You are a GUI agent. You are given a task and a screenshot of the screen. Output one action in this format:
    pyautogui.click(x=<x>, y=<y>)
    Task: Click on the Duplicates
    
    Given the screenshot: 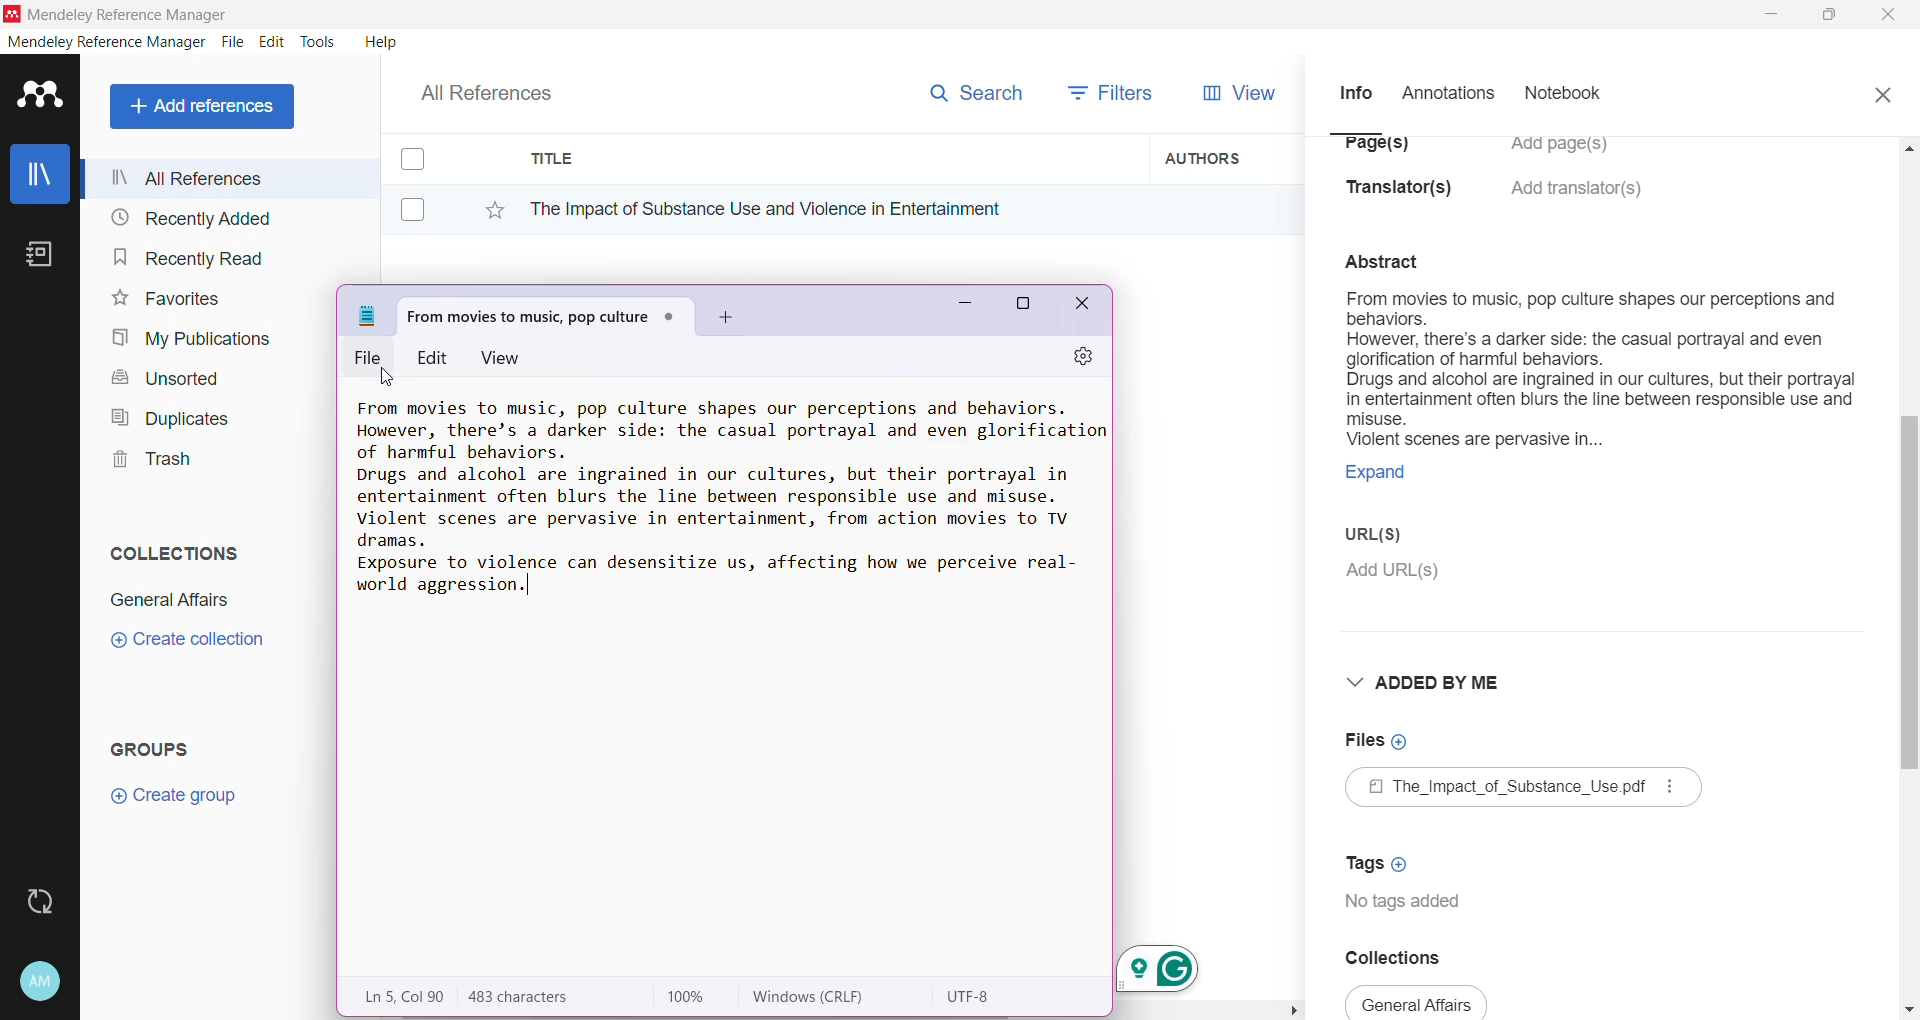 What is the action you would take?
    pyautogui.click(x=164, y=416)
    